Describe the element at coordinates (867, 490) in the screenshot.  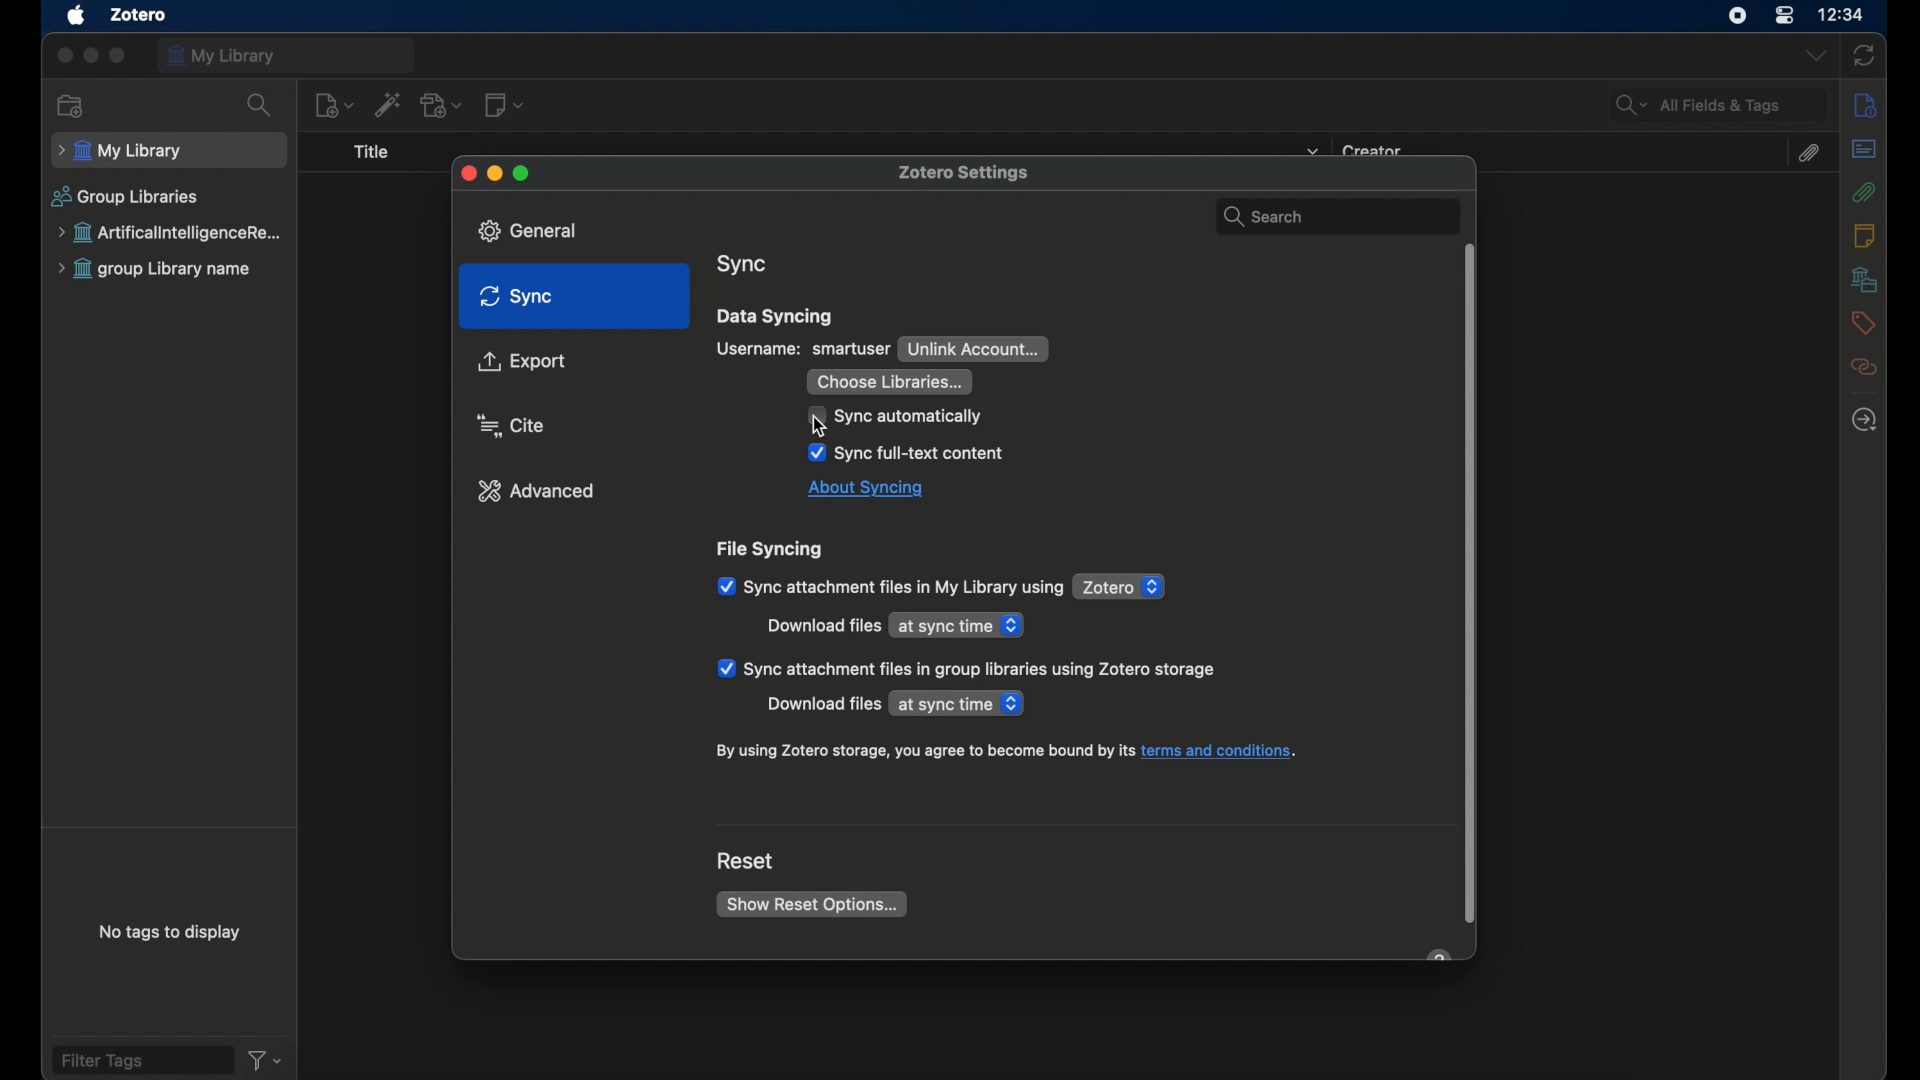
I see `about syncing` at that location.